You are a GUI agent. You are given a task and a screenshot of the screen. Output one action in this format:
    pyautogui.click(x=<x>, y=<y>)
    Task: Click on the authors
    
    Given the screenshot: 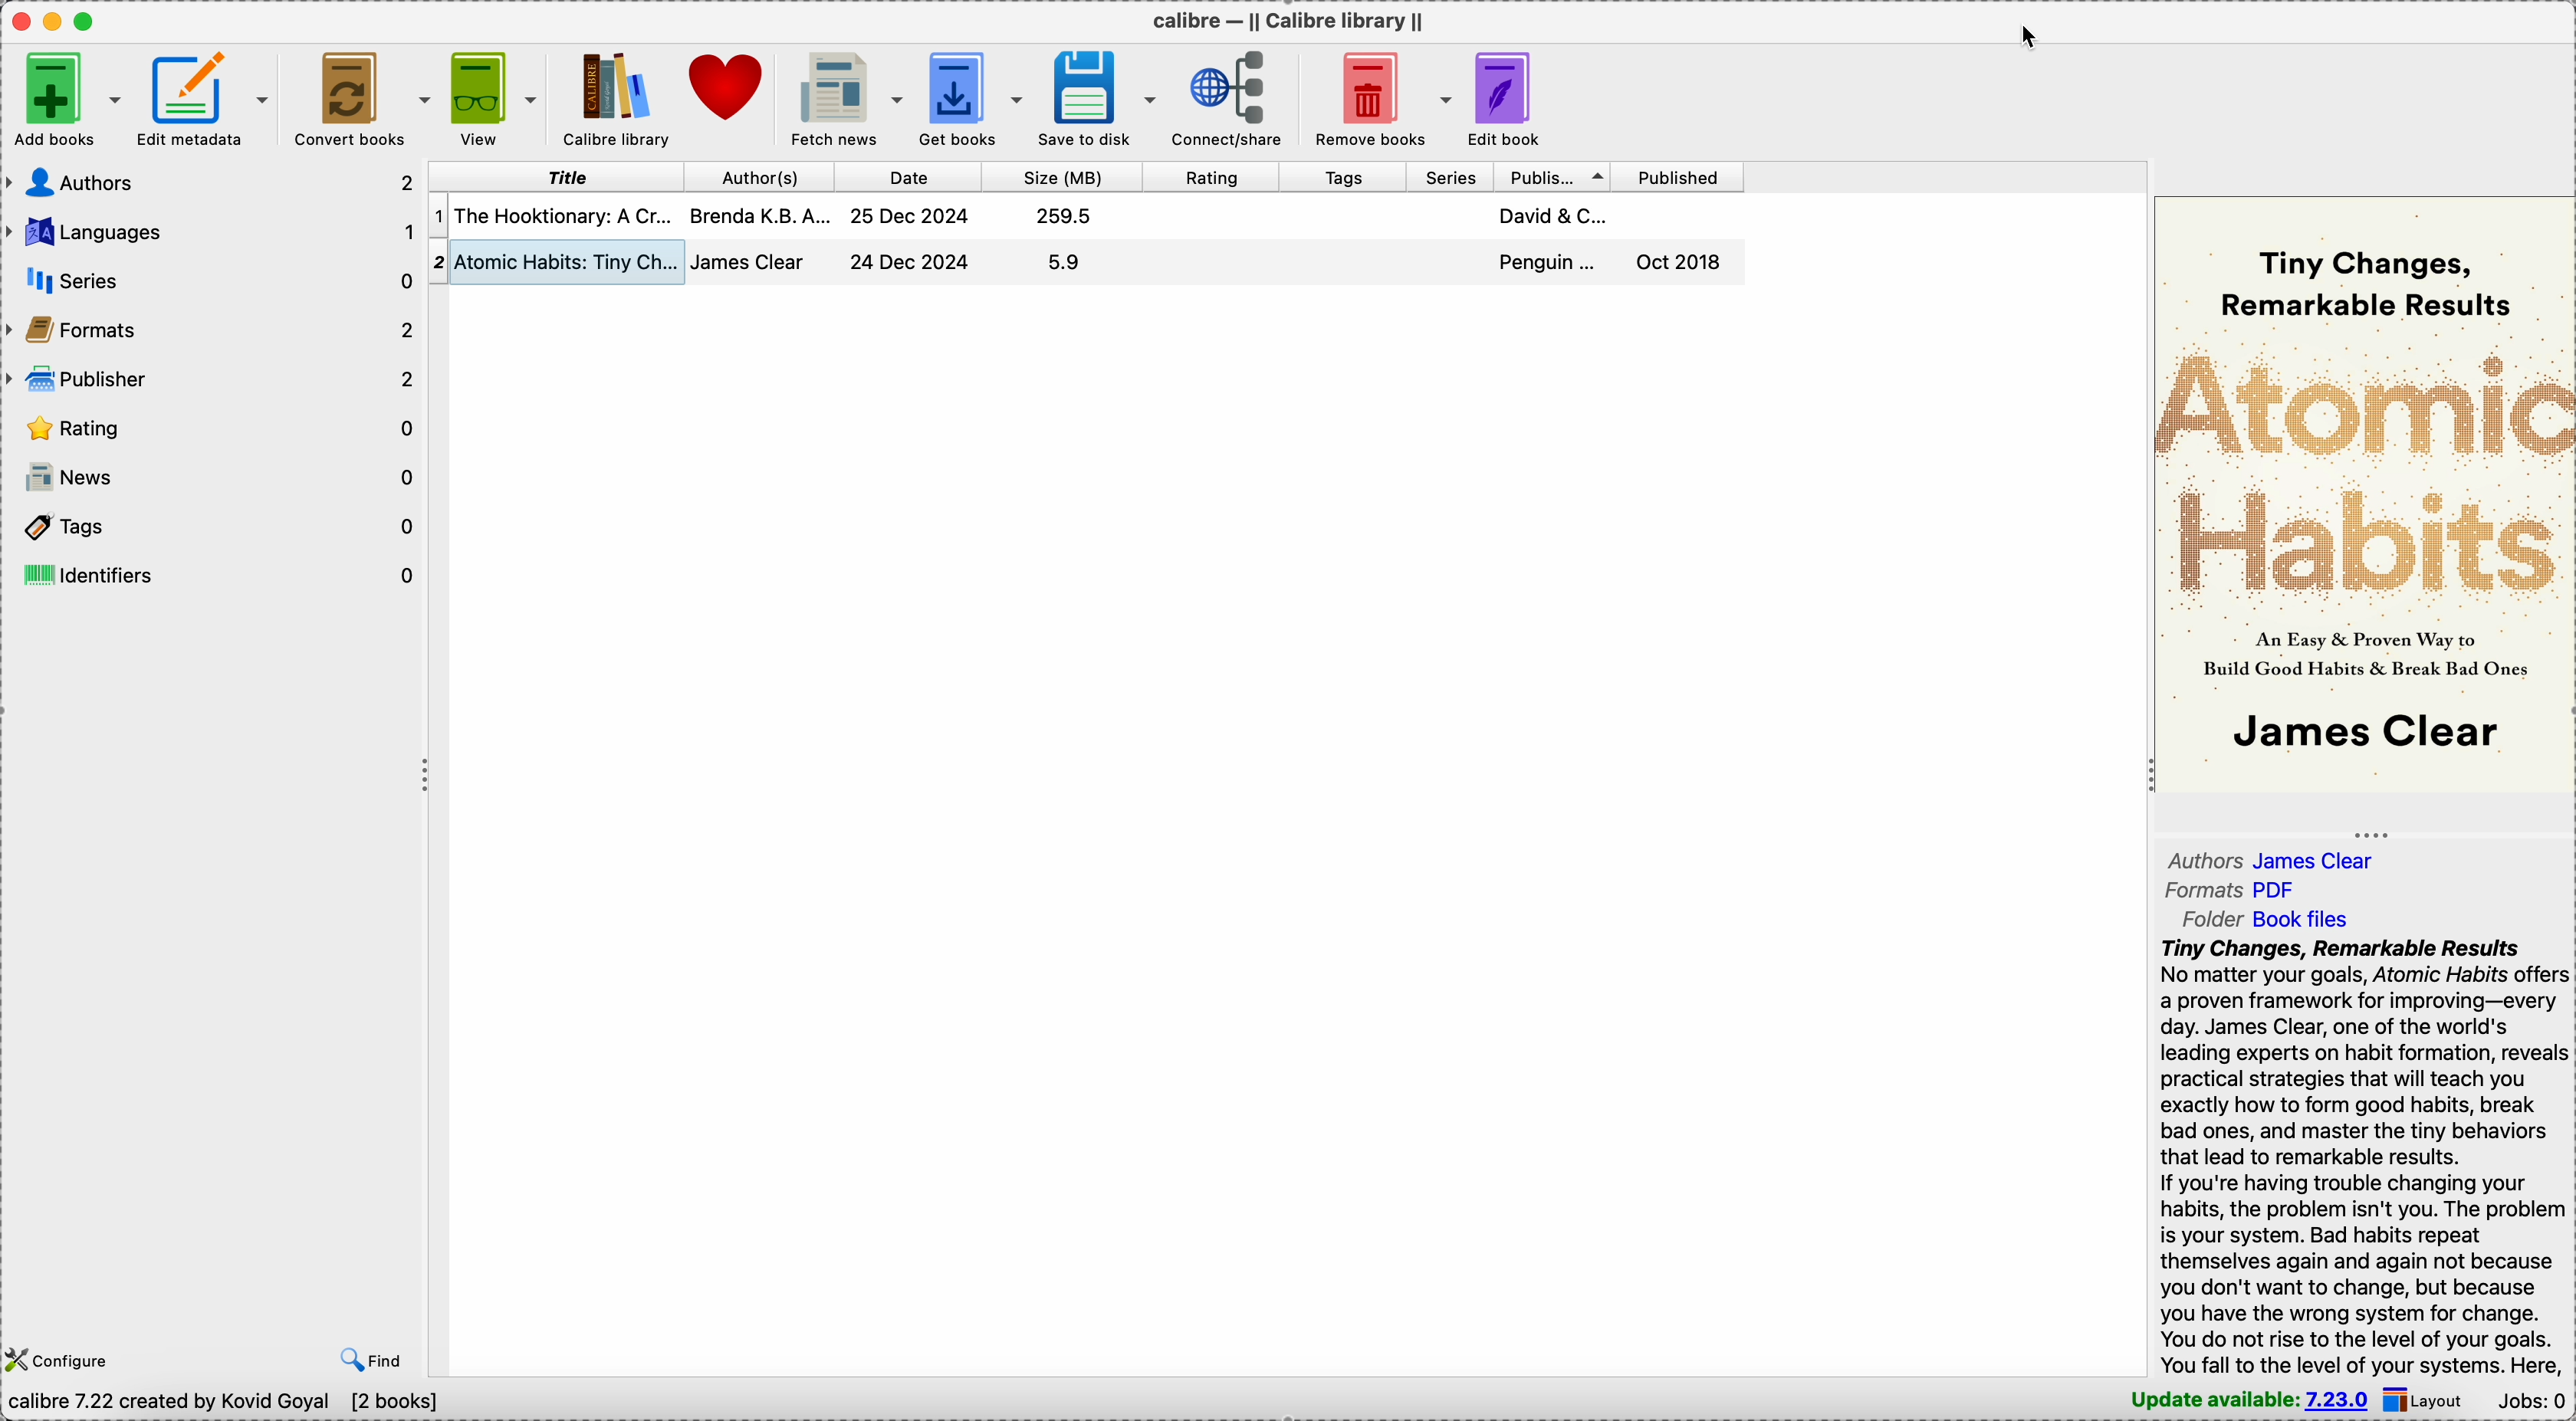 What is the action you would take?
    pyautogui.click(x=208, y=182)
    